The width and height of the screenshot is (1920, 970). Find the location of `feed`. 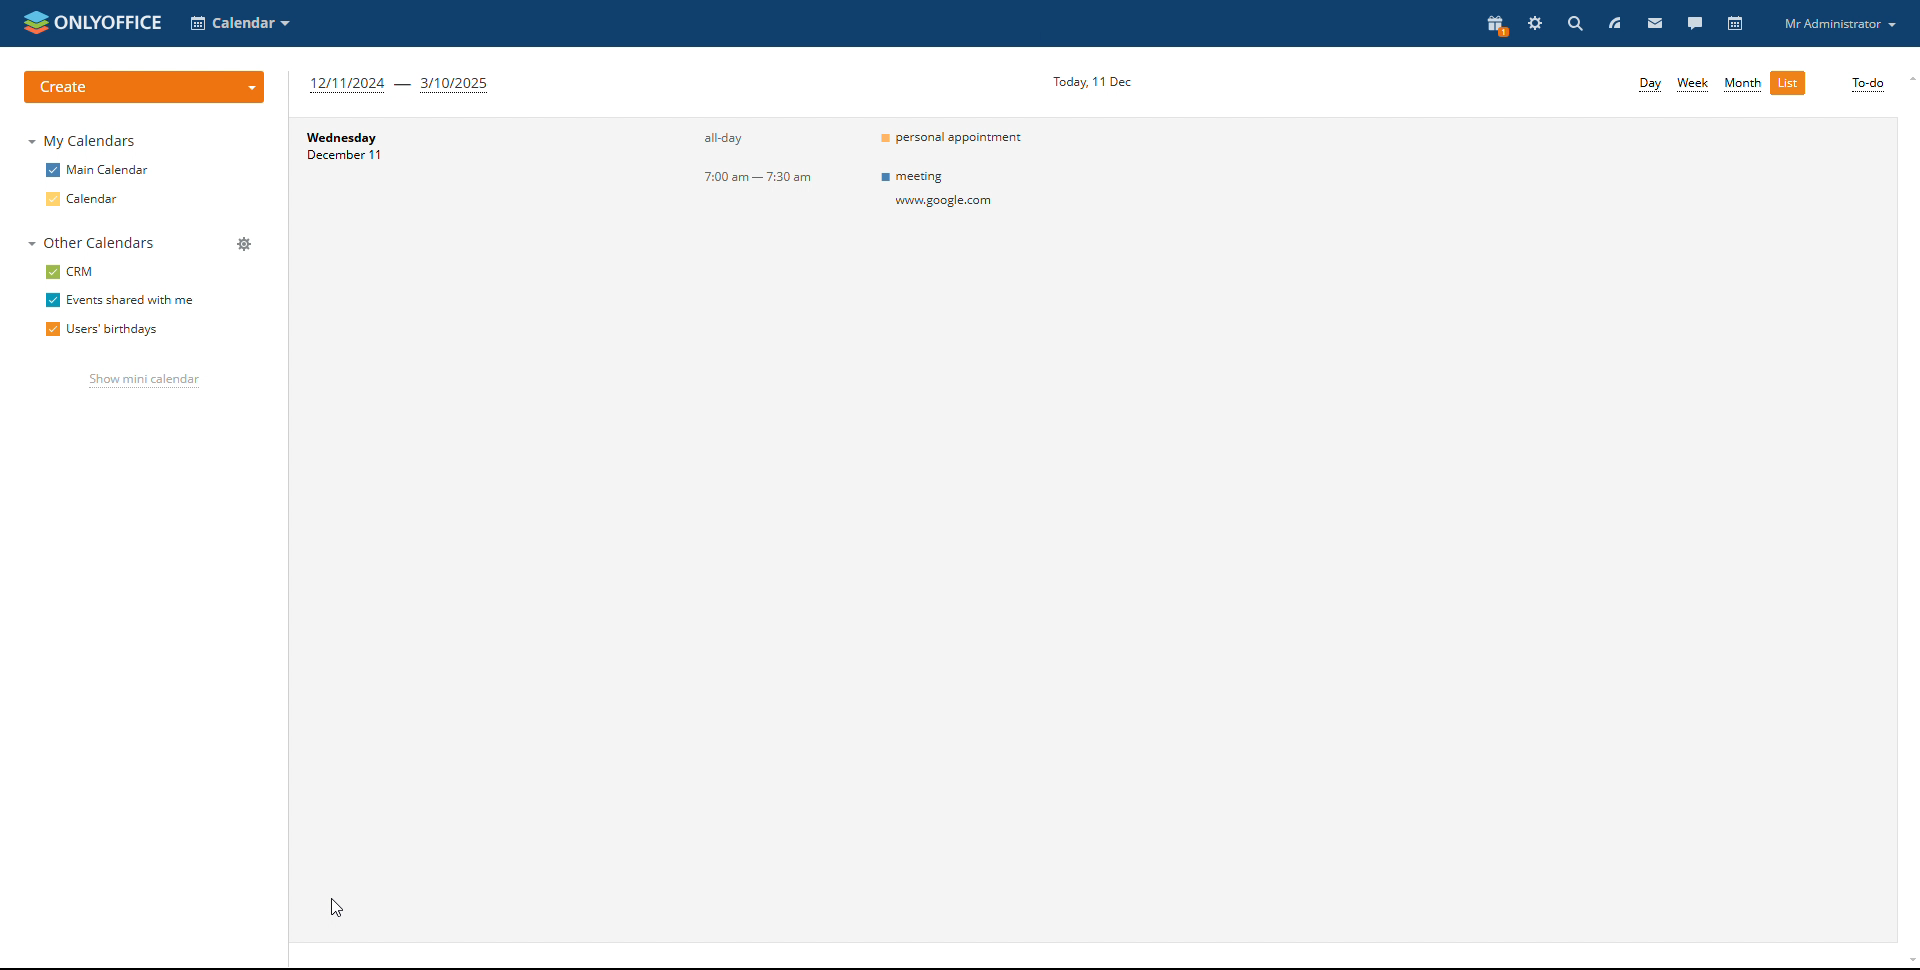

feed is located at coordinates (1614, 23).